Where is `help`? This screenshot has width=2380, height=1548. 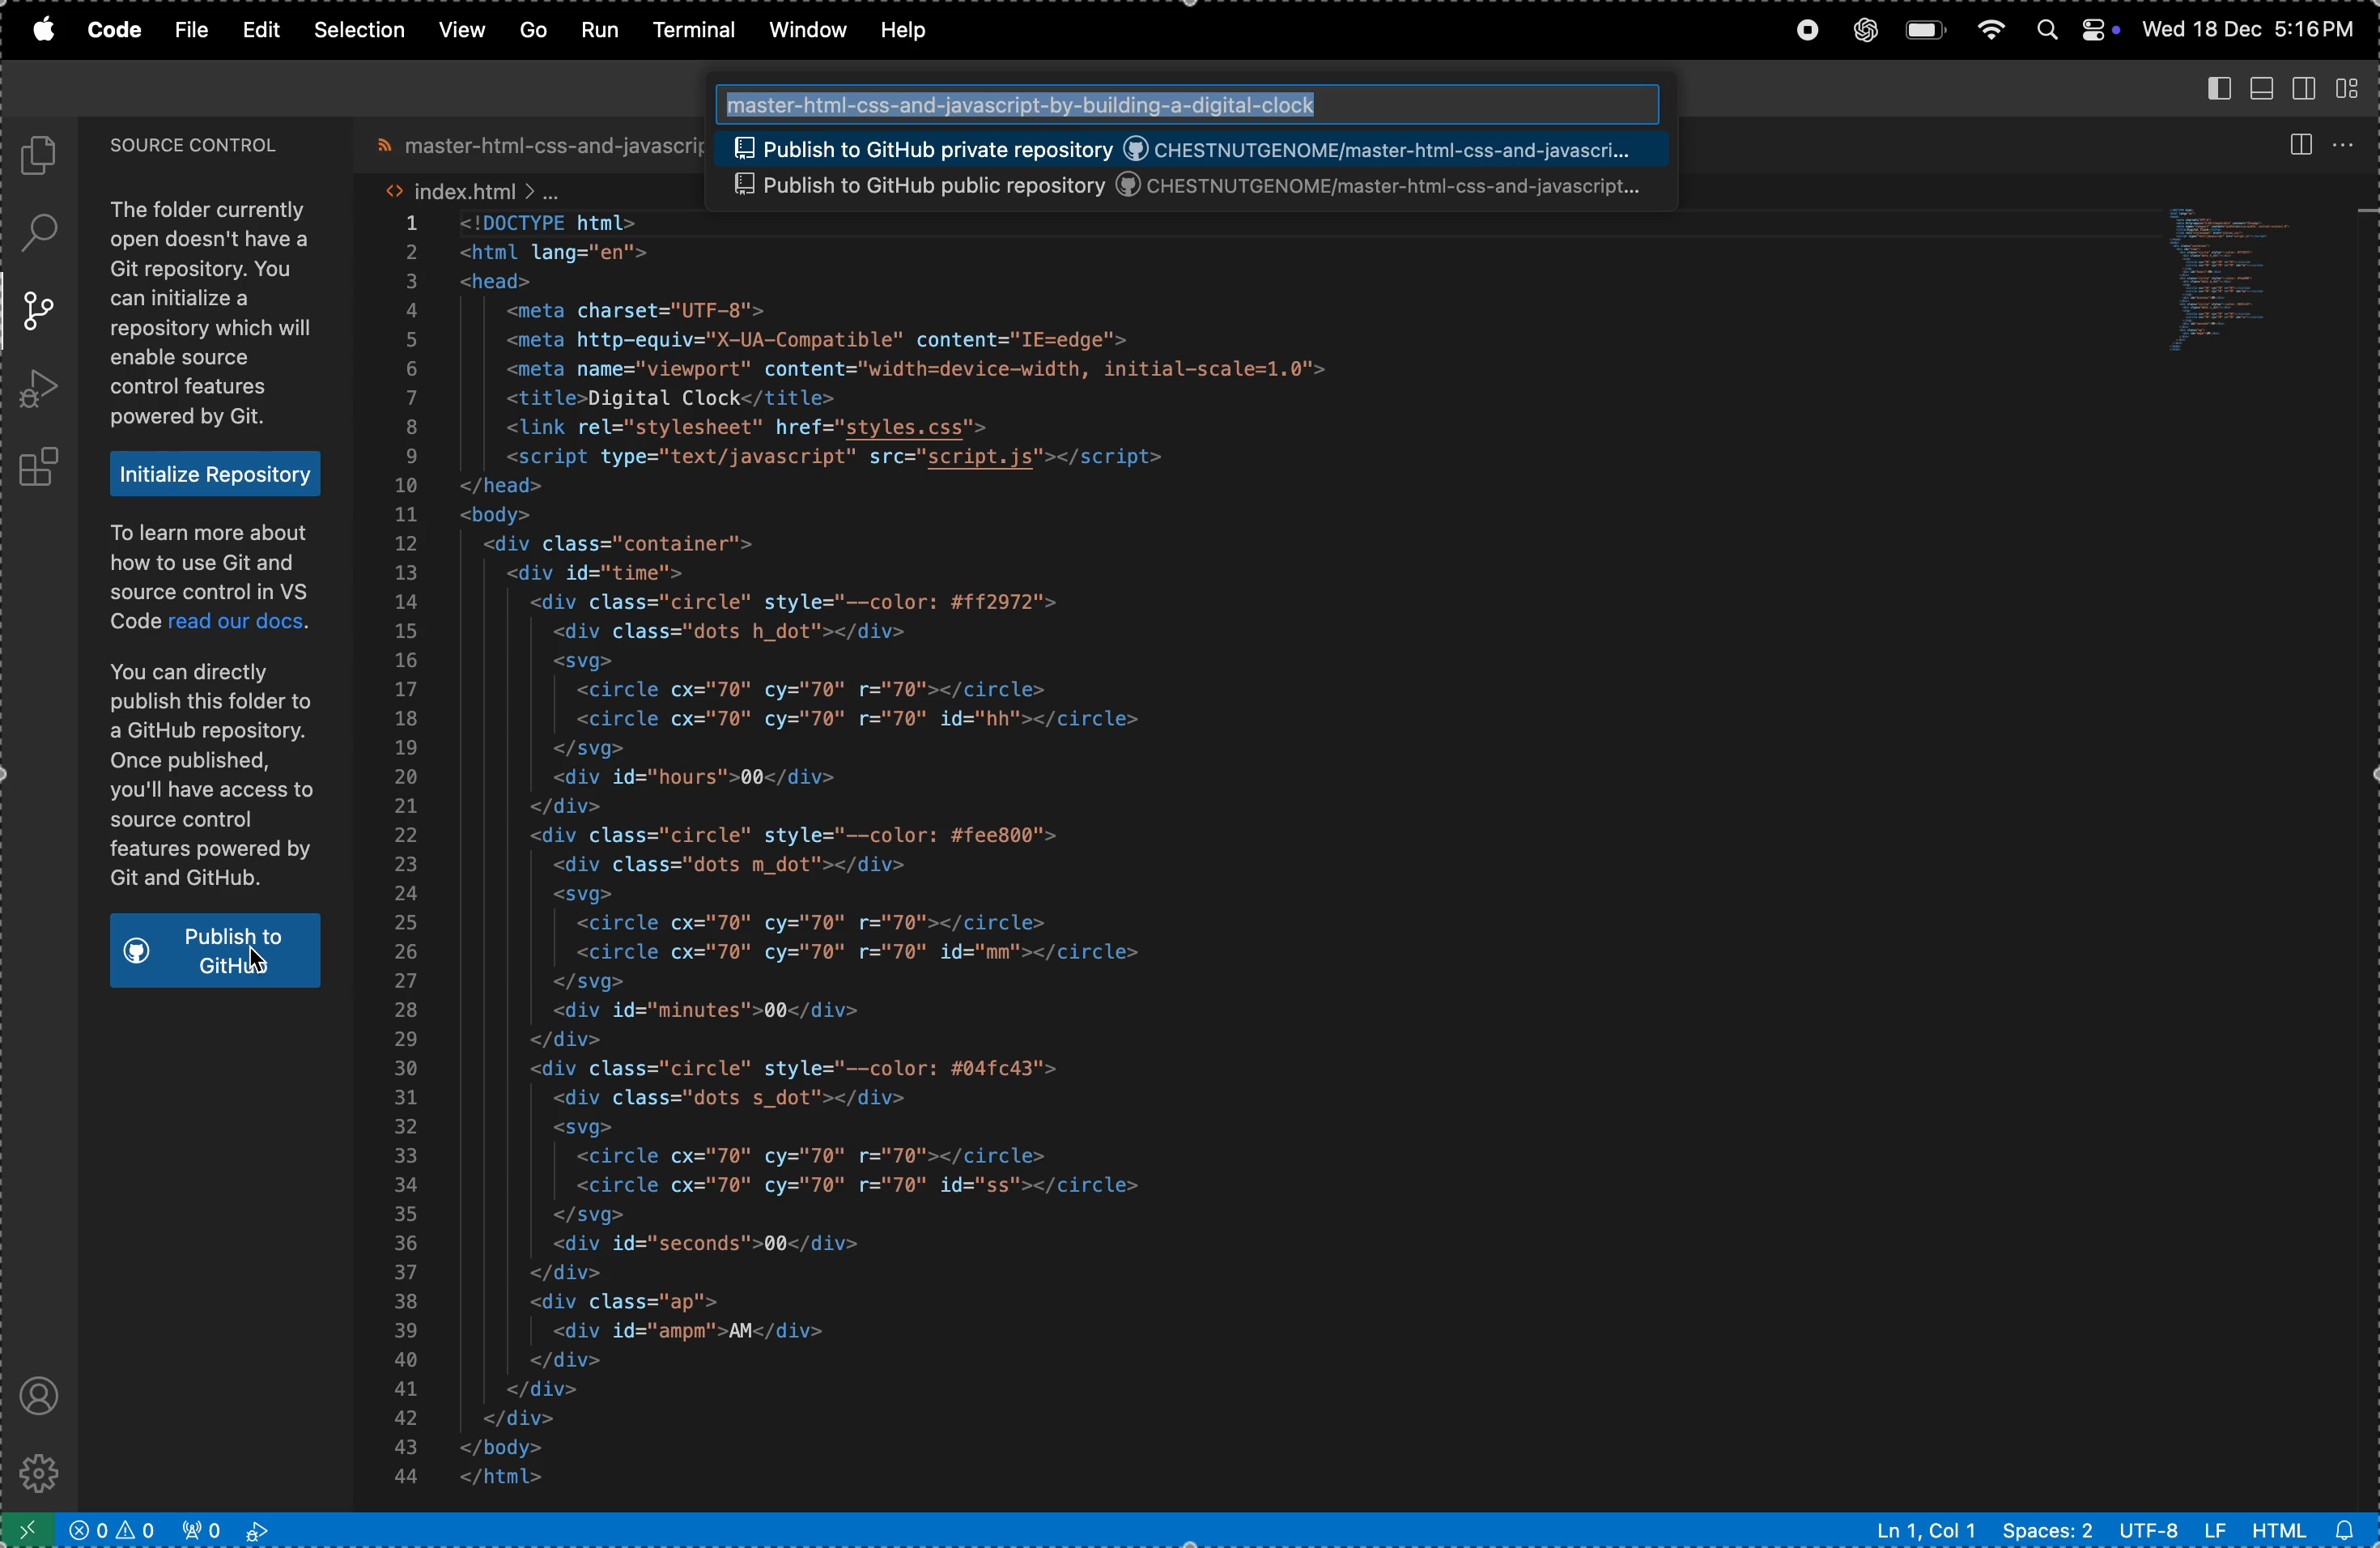
help is located at coordinates (917, 28).